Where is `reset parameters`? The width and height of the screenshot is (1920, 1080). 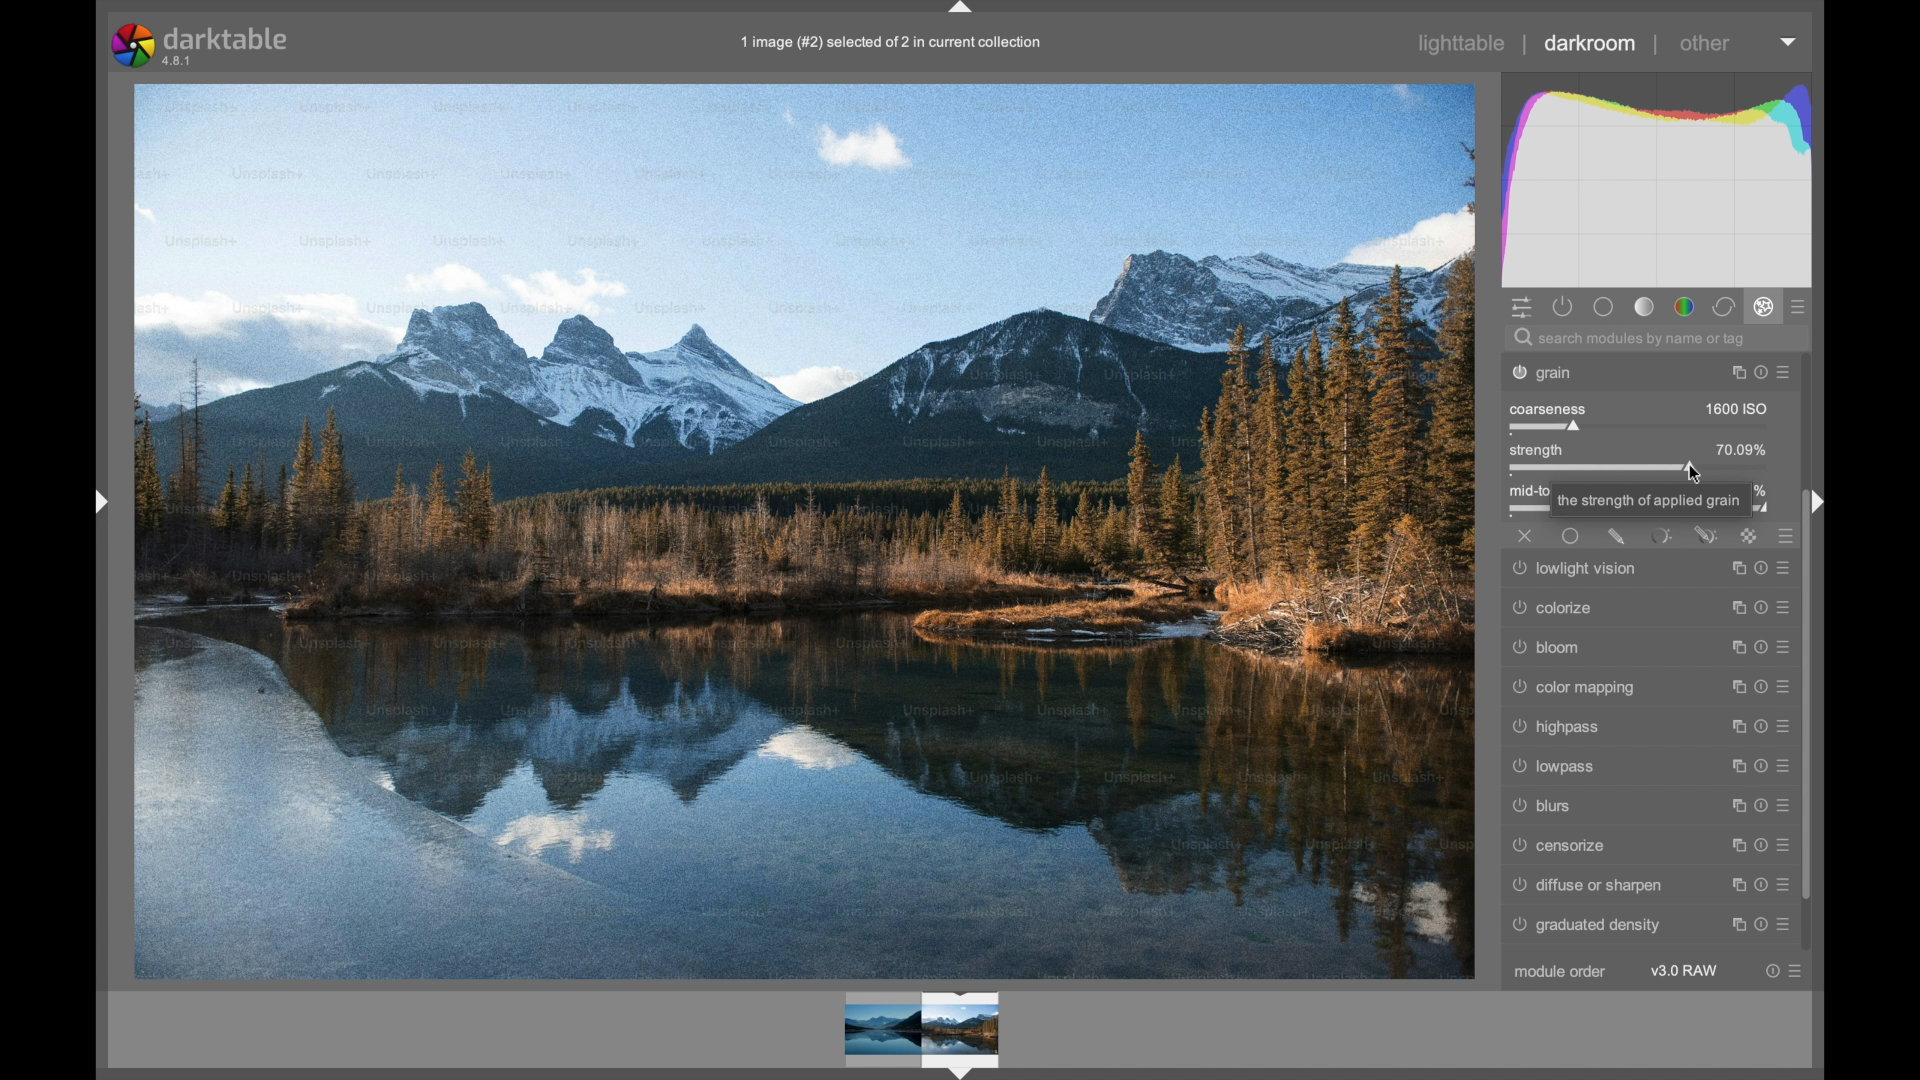 reset parameters is located at coordinates (1761, 768).